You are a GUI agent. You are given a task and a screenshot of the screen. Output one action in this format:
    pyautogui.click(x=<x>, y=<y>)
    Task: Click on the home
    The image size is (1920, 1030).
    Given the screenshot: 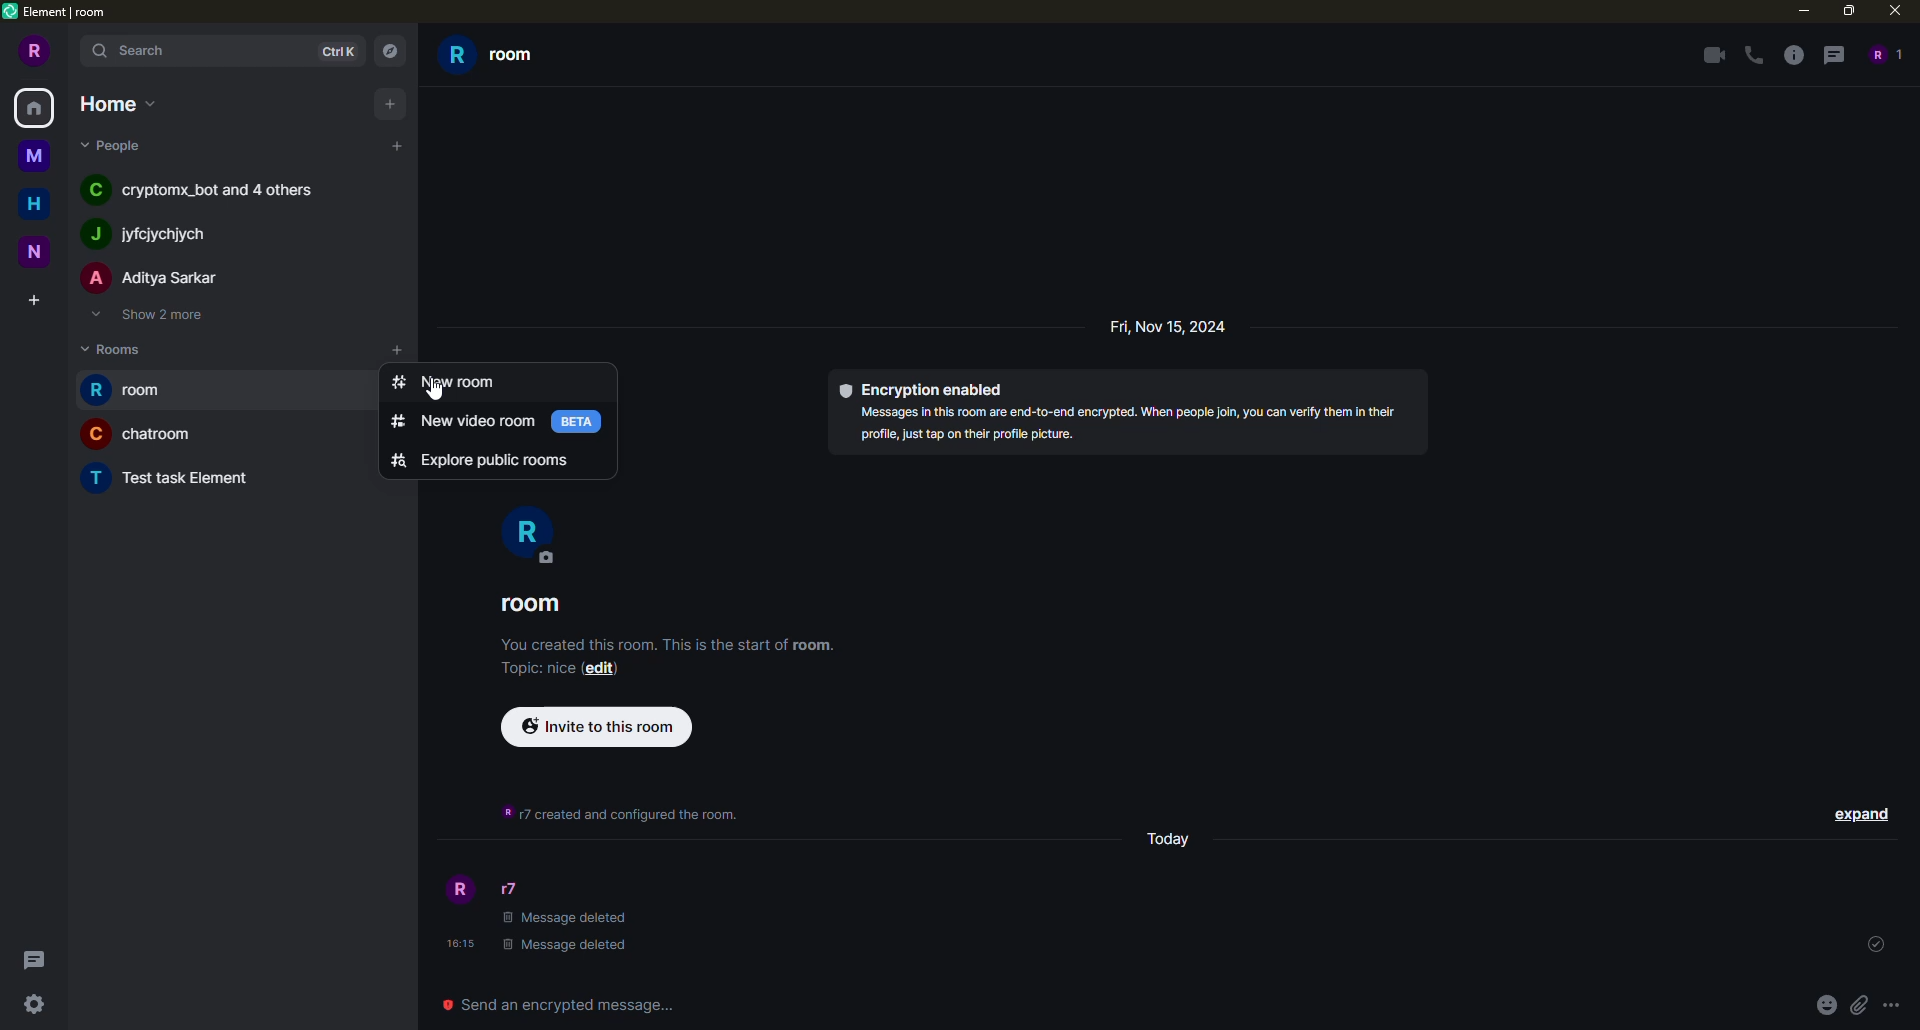 What is the action you would take?
    pyautogui.click(x=34, y=110)
    